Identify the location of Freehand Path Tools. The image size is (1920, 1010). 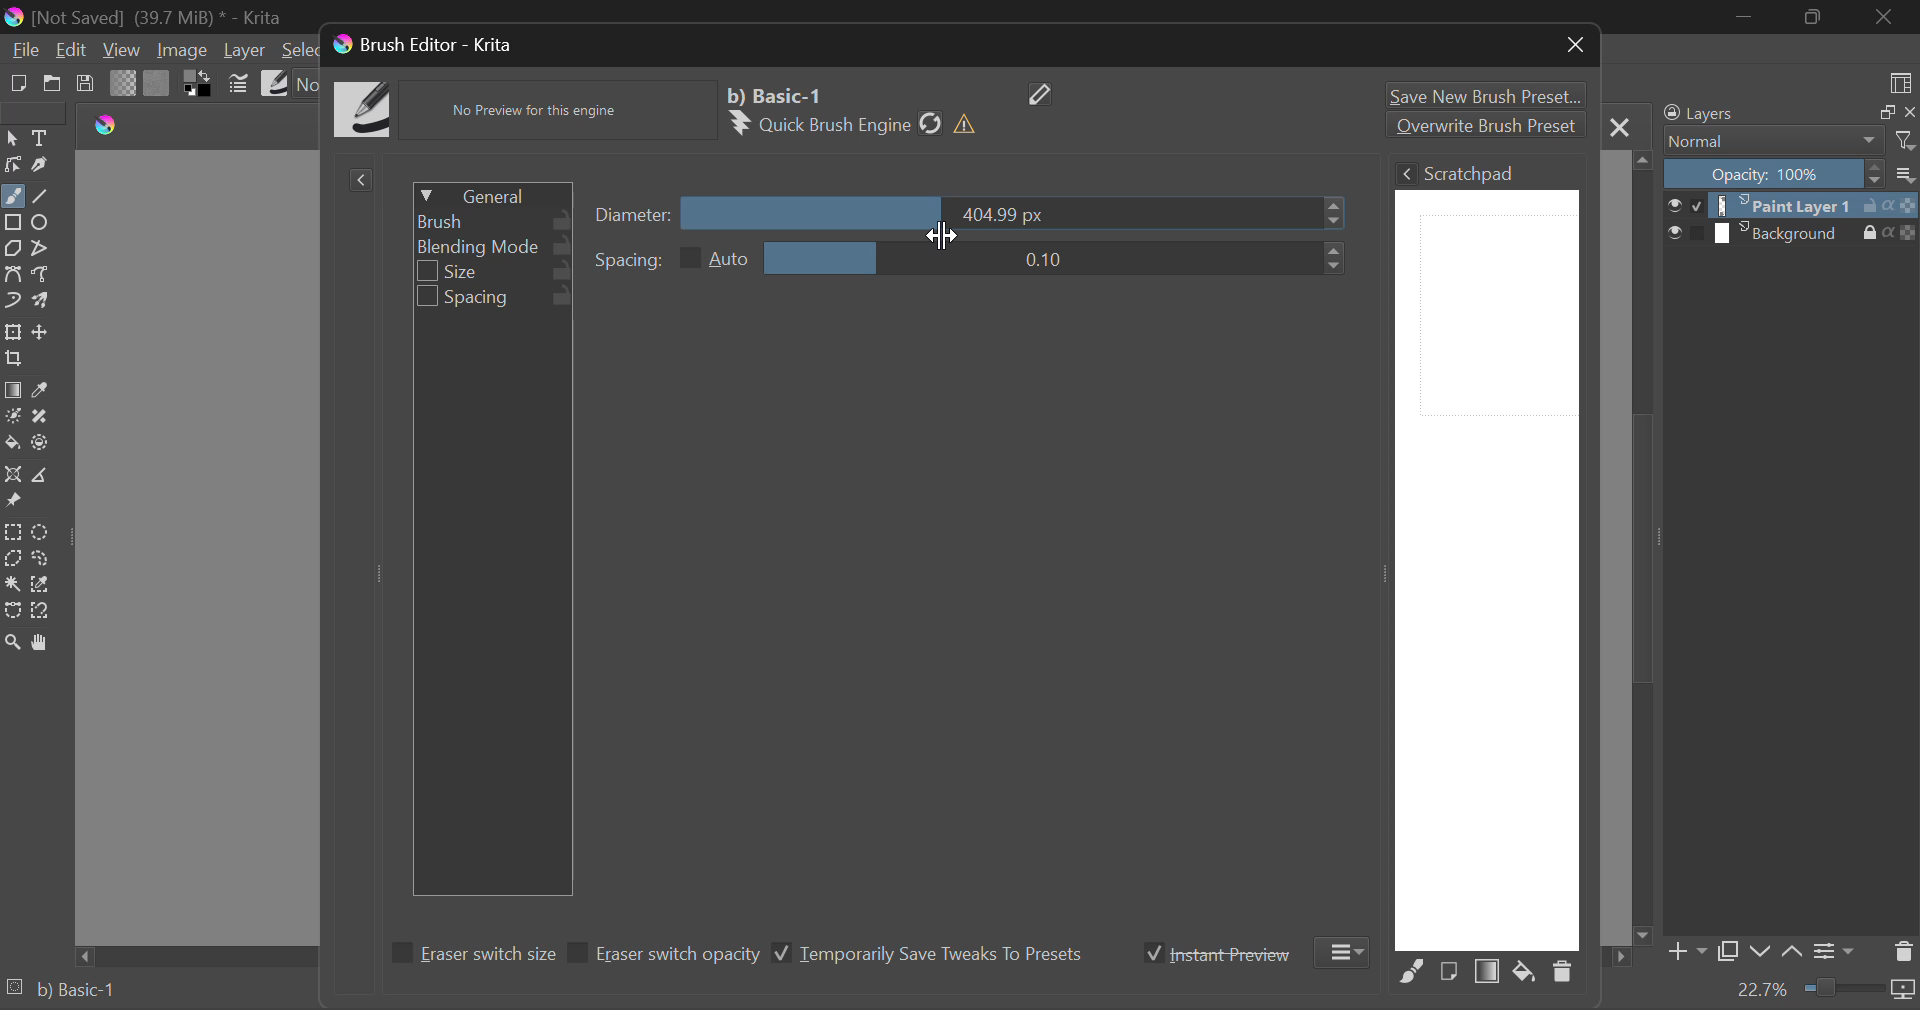
(47, 273).